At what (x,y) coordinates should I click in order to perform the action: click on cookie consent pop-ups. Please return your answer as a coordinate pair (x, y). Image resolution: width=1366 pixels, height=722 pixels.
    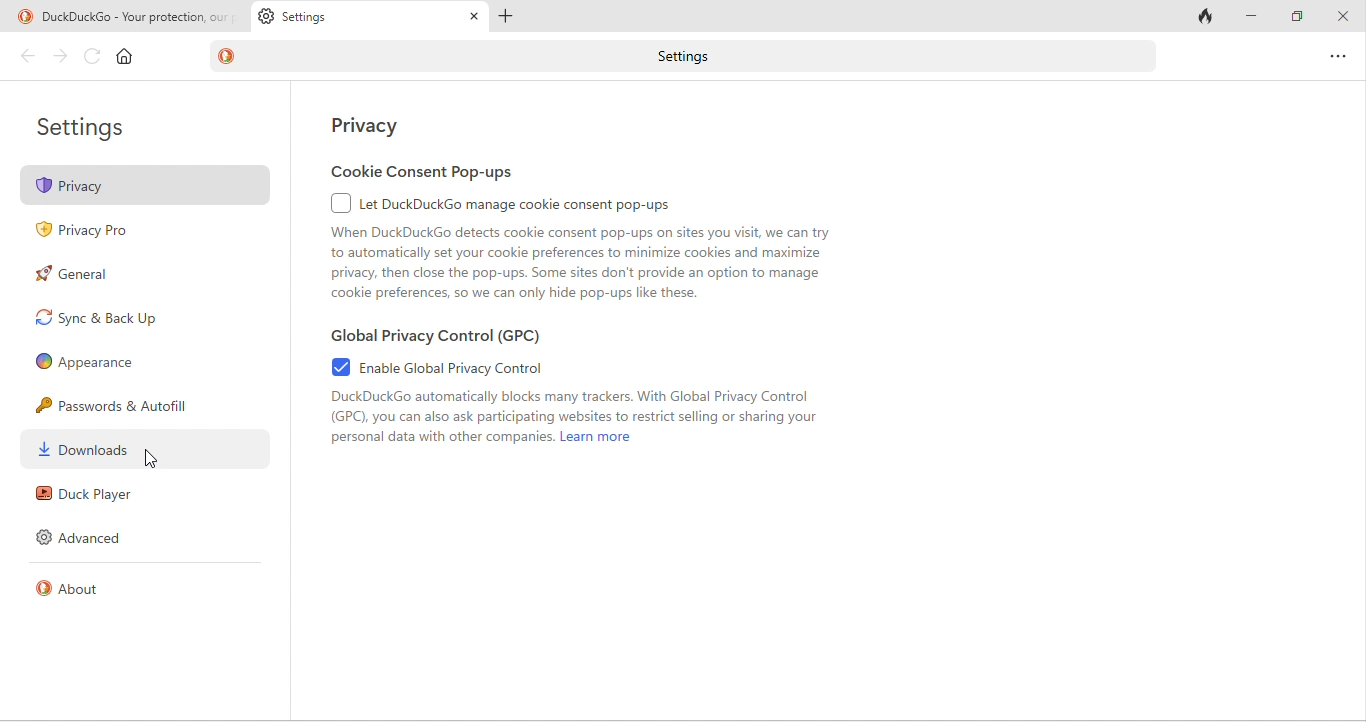
    Looking at the image, I should click on (423, 173).